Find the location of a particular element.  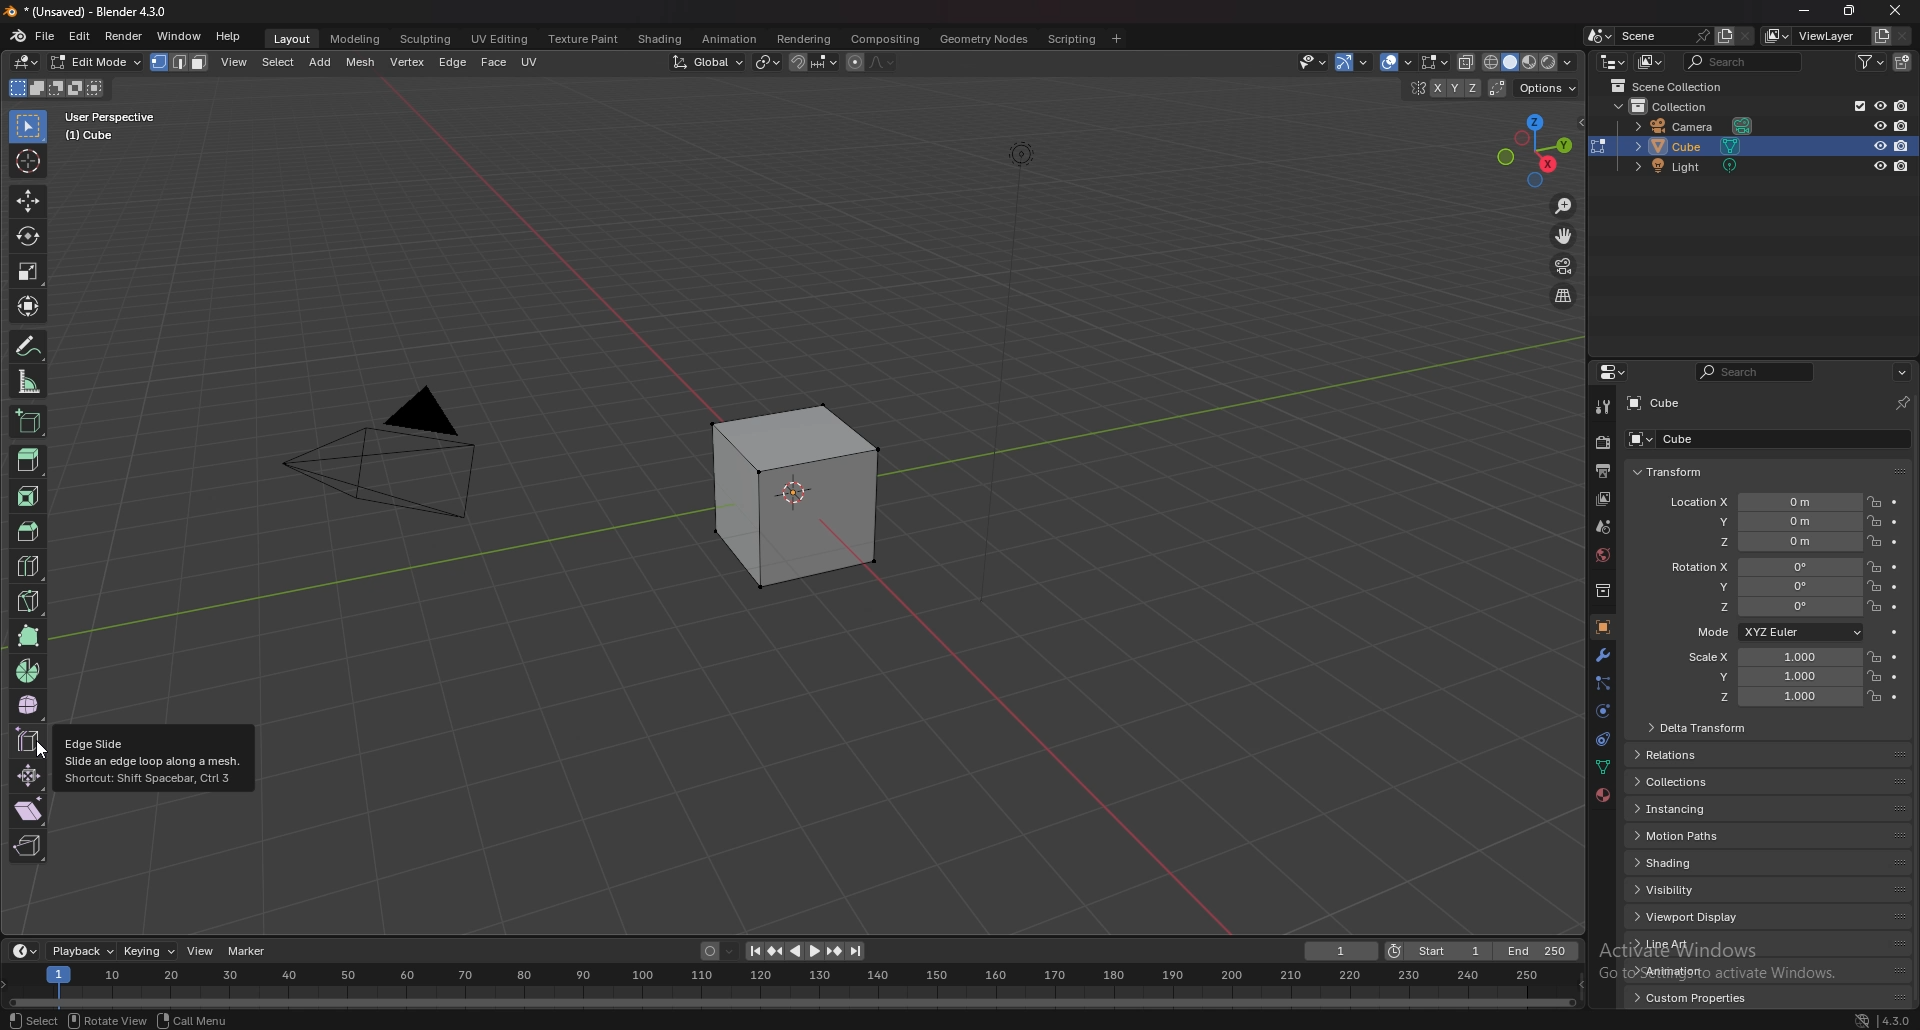

camera view is located at coordinates (1565, 265).